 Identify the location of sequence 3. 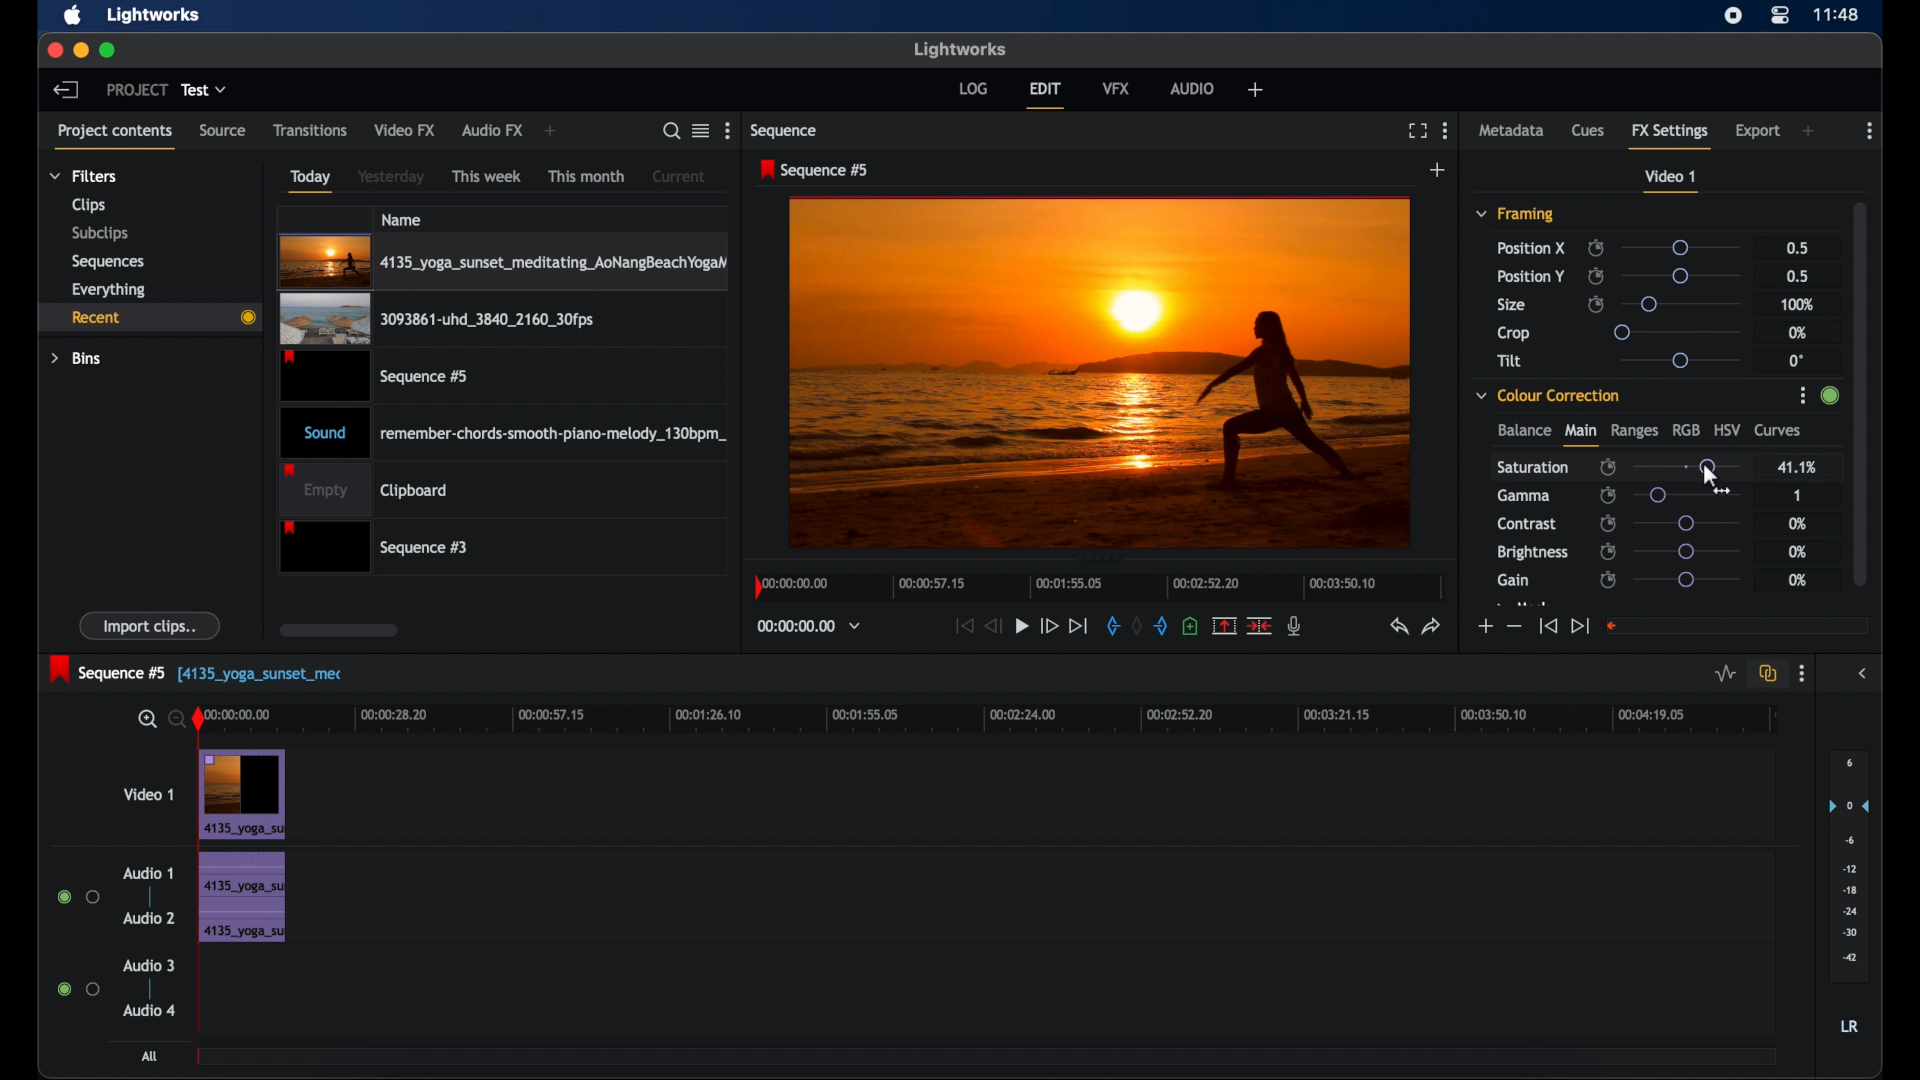
(374, 546).